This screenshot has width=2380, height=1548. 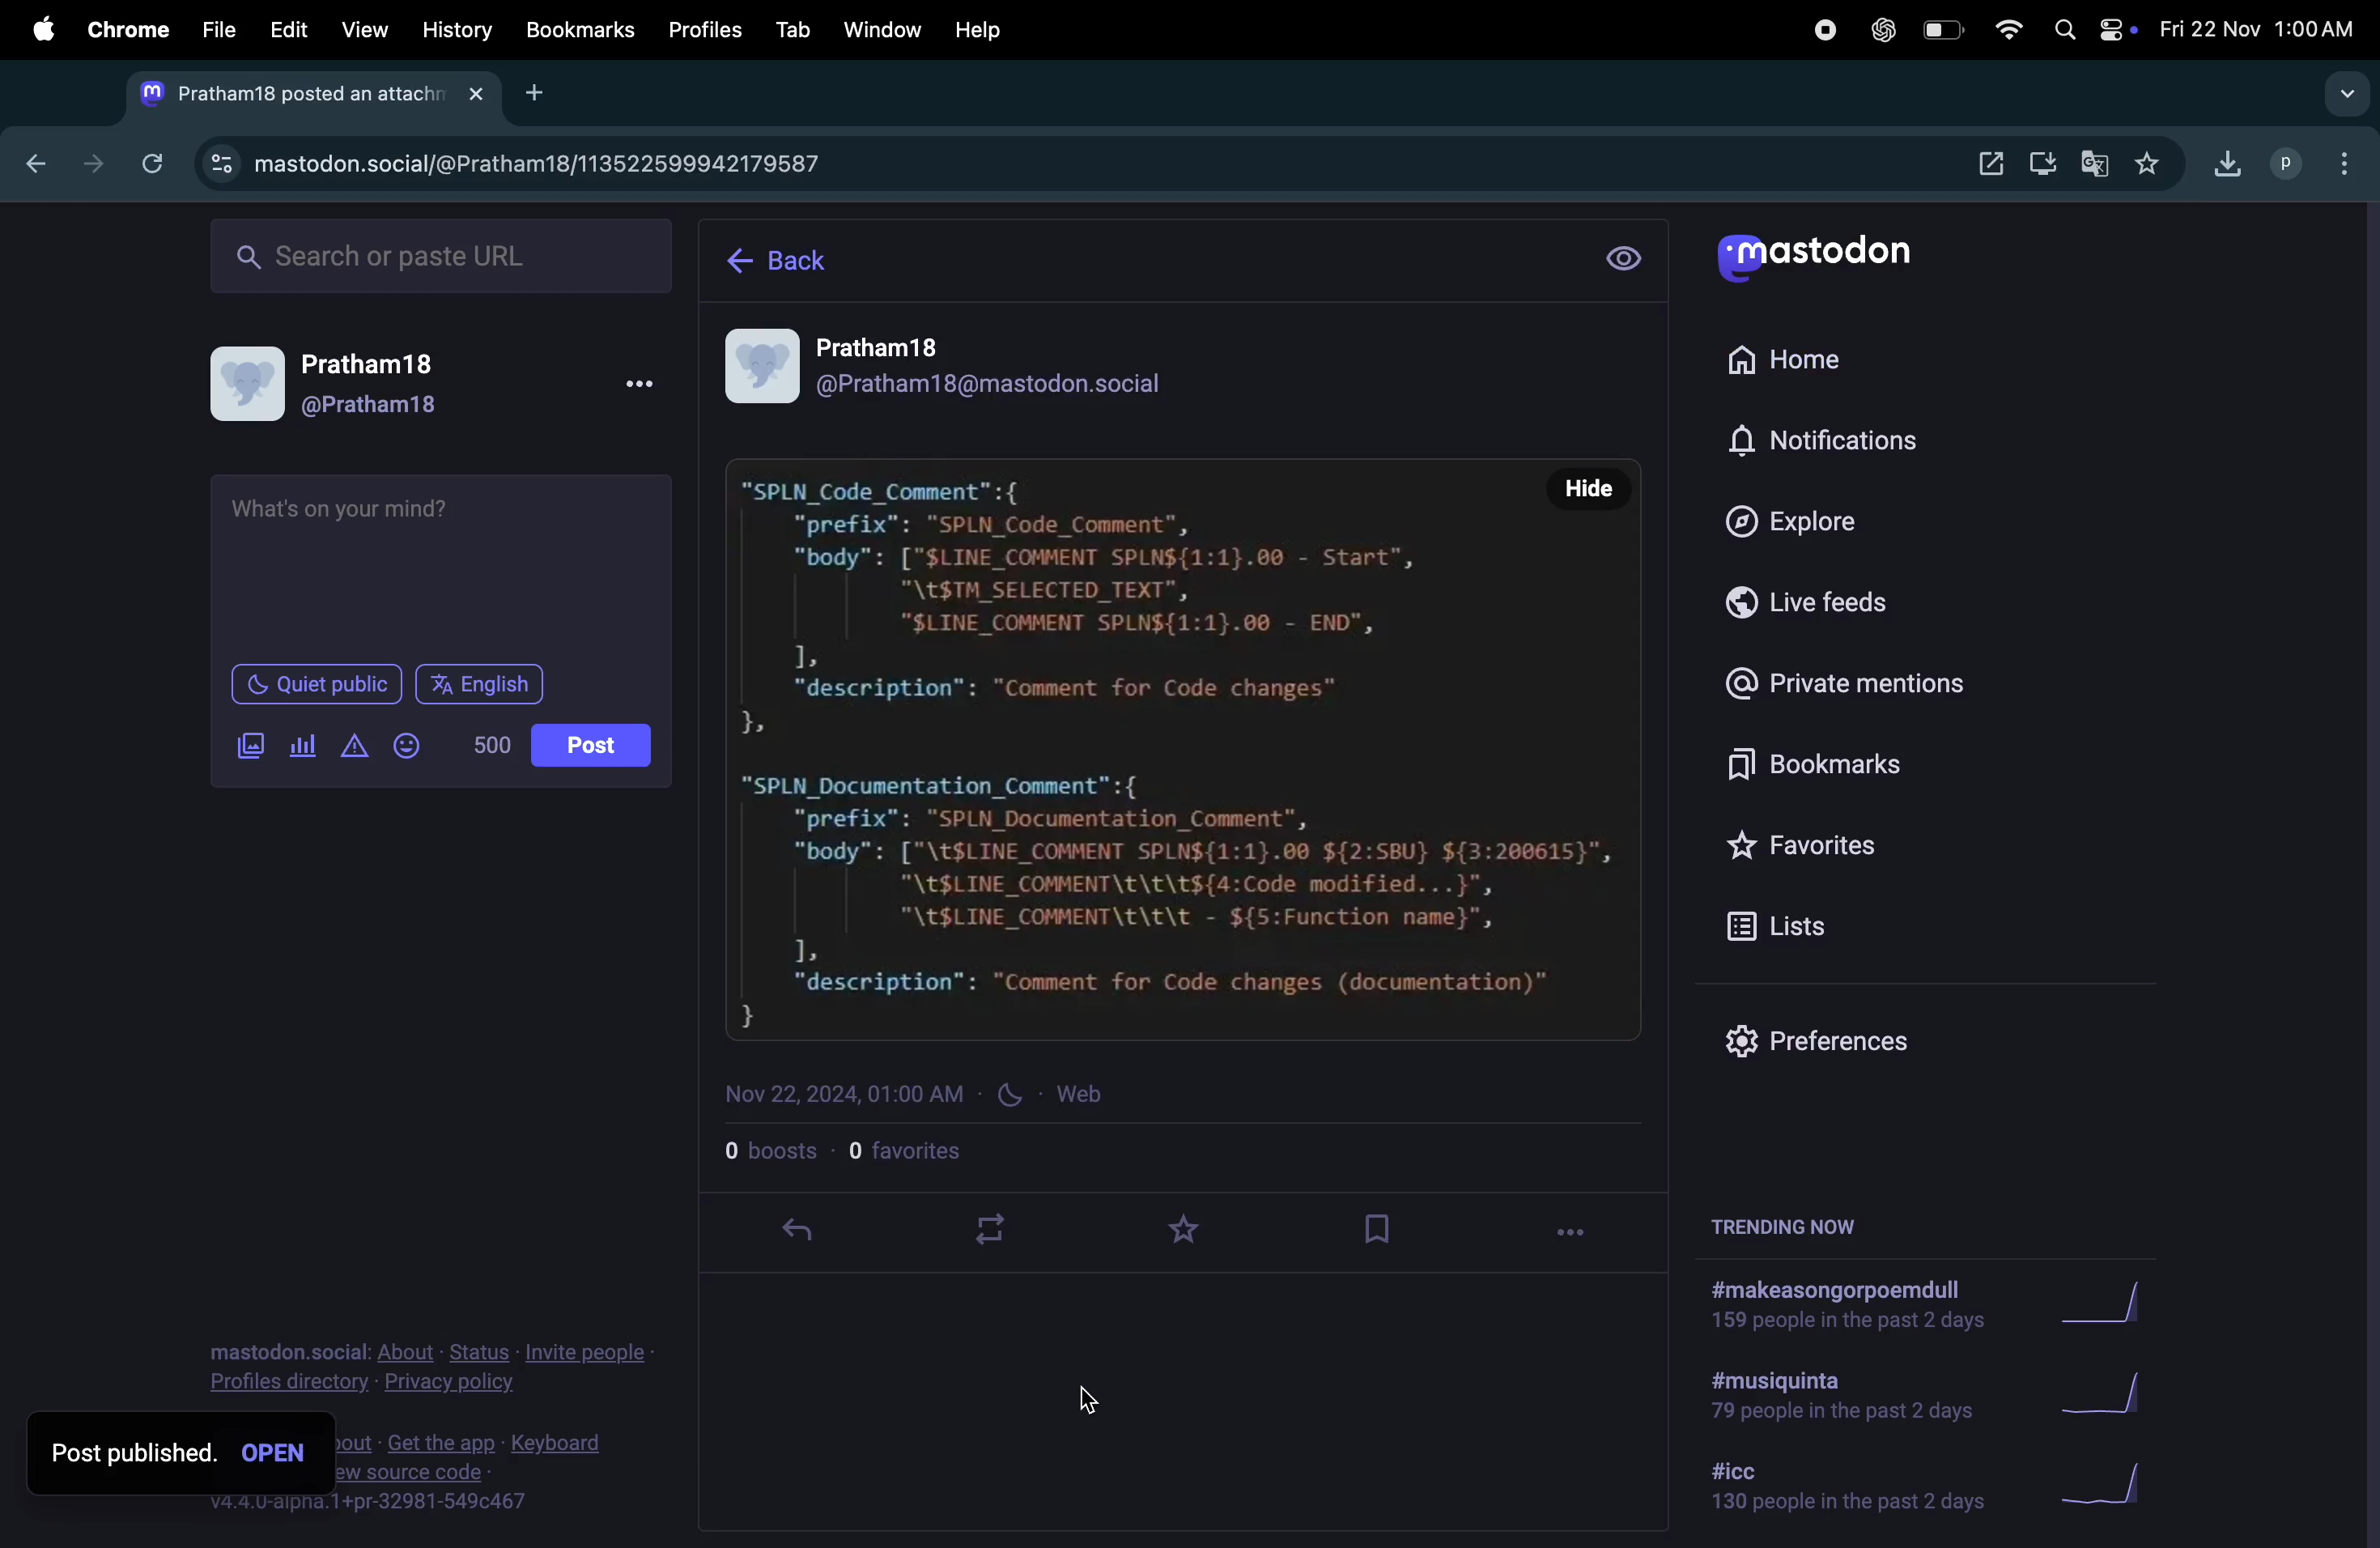 I want to click on record, so click(x=1826, y=31).